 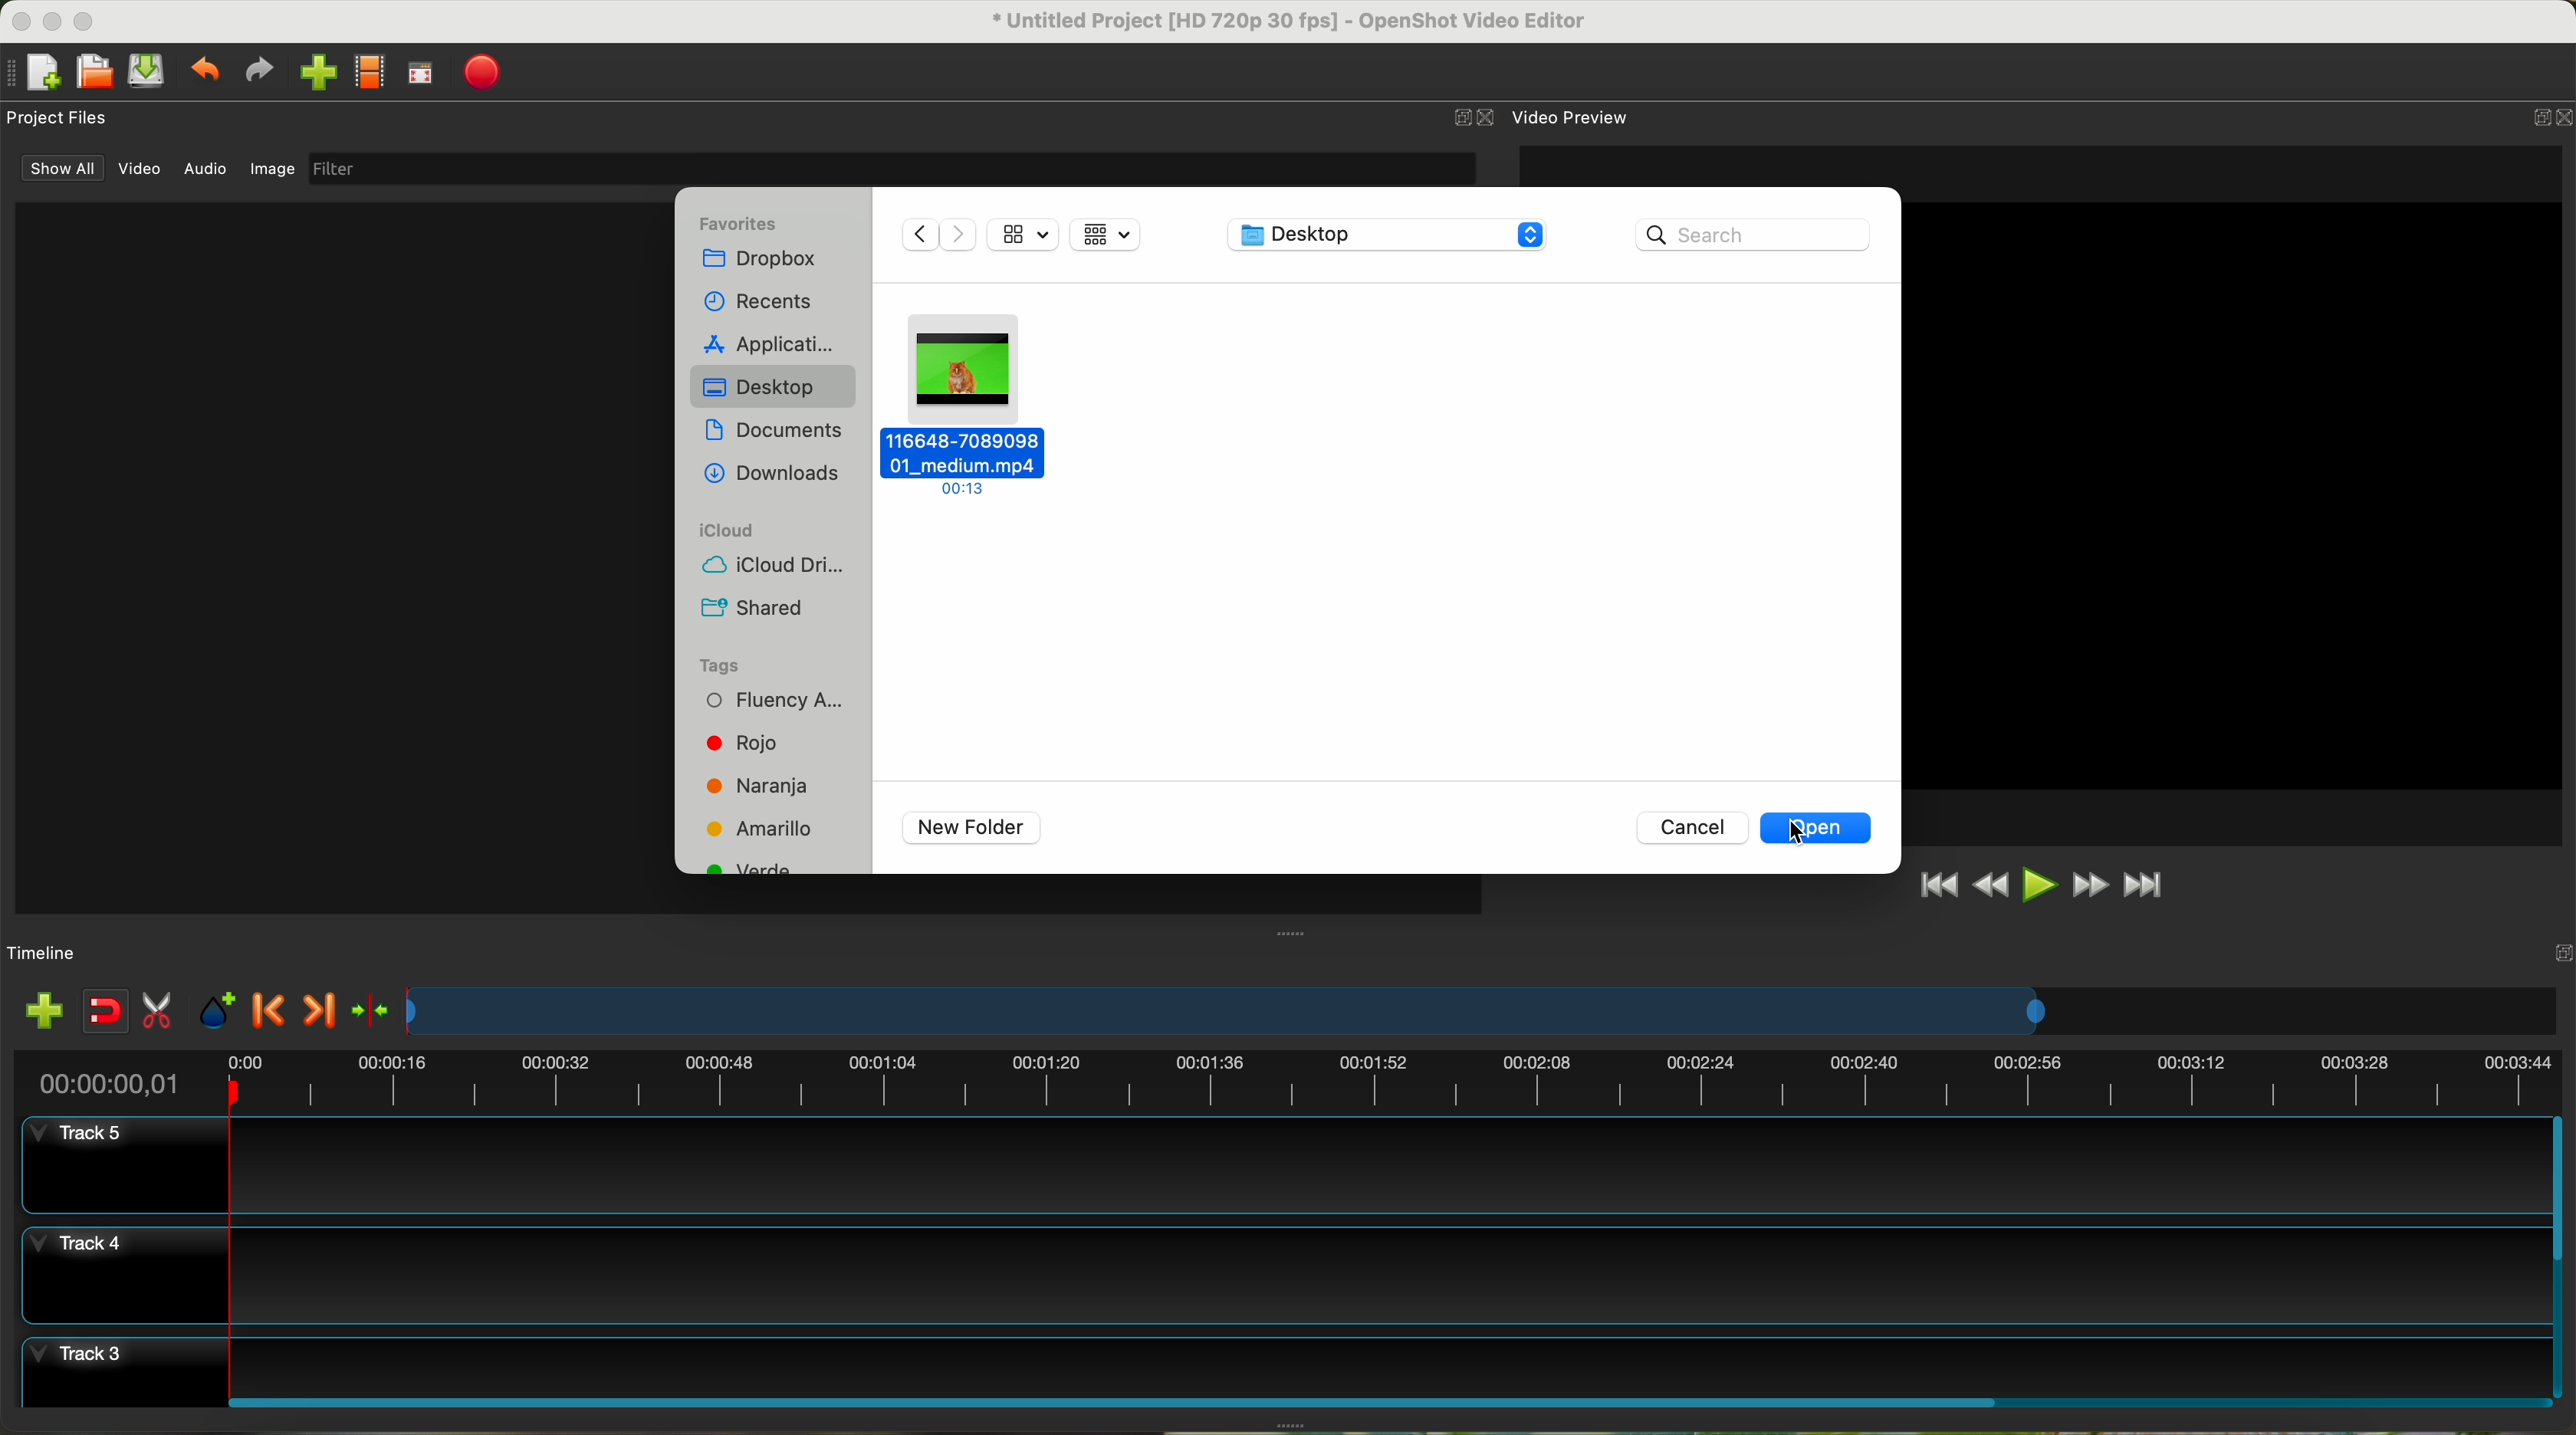 What do you see at coordinates (755, 869) in the screenshot?
I see `green tag` at bounding box center [755, 869].